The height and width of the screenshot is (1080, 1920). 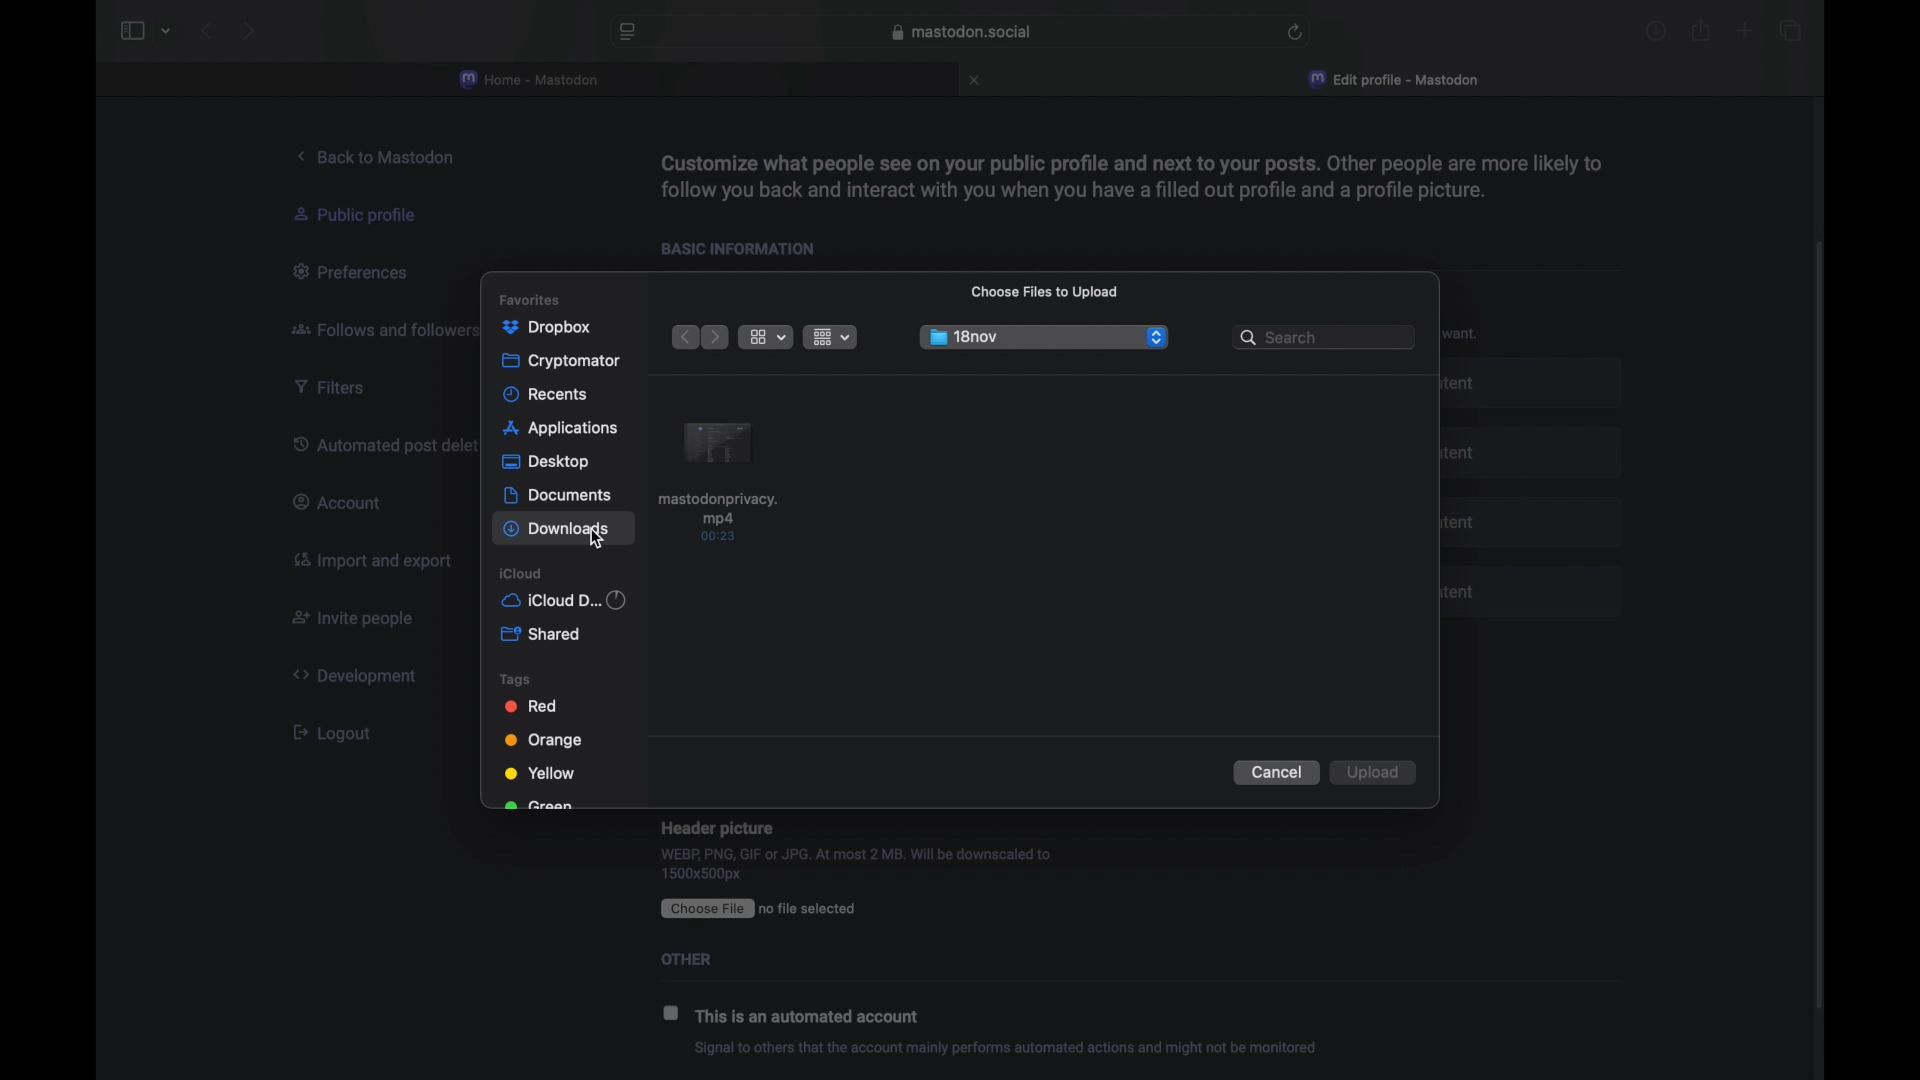 What do you see at coordinates (546, 394) in the screenshot?
I see `recents` at bounding box center [546, 394].